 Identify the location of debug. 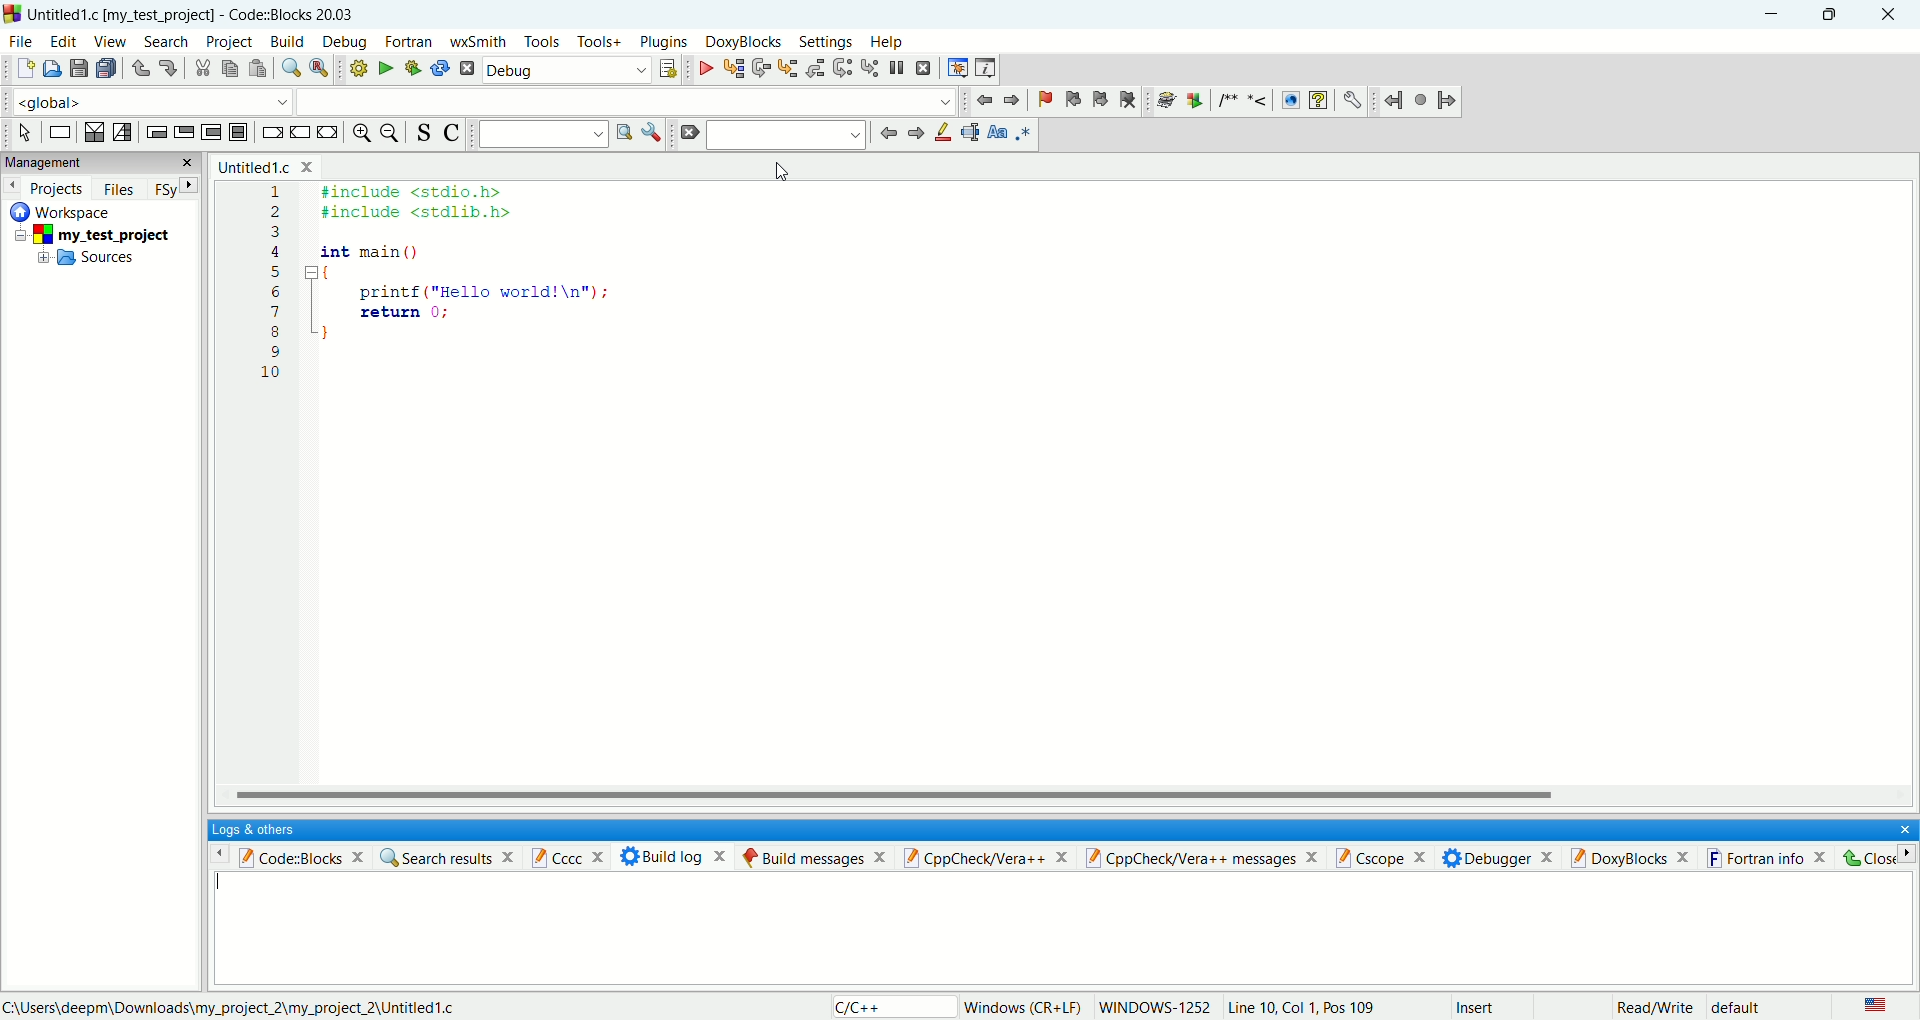
(702, 68).